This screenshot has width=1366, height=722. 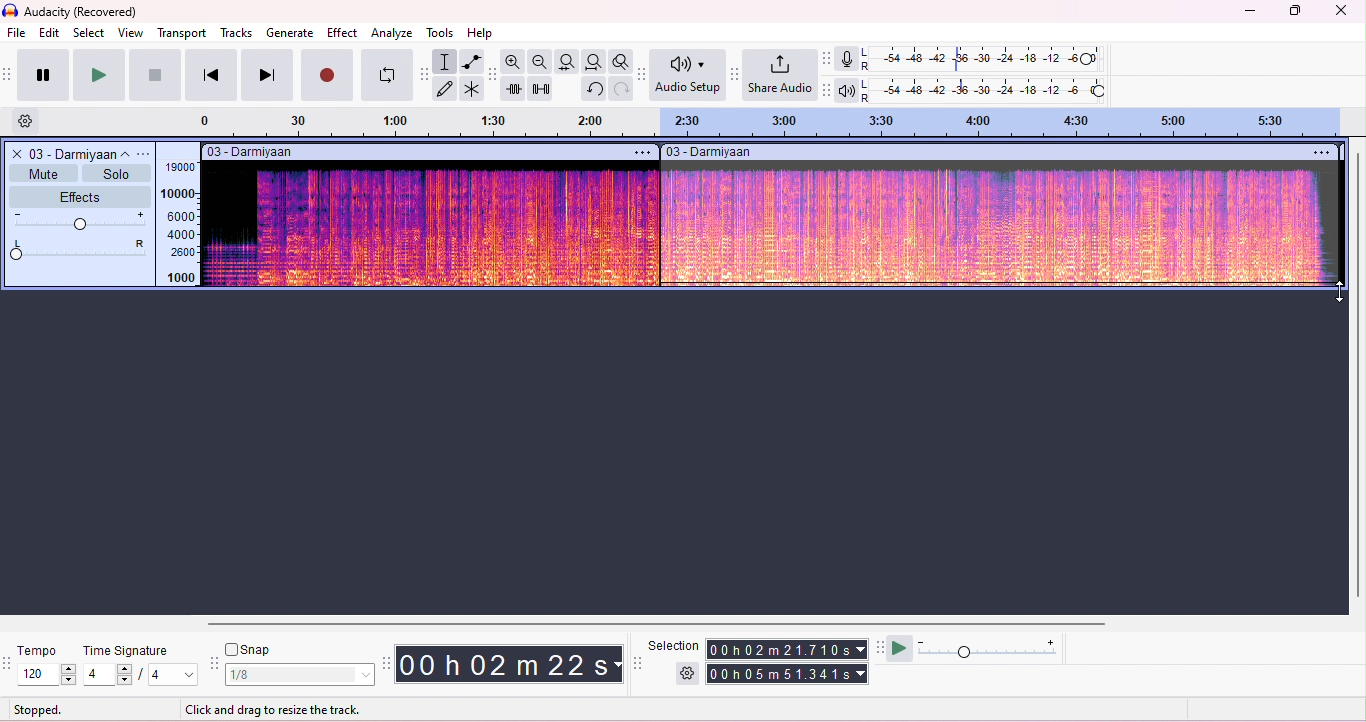 I want to click on audio setup, so click(x=688, y=75).